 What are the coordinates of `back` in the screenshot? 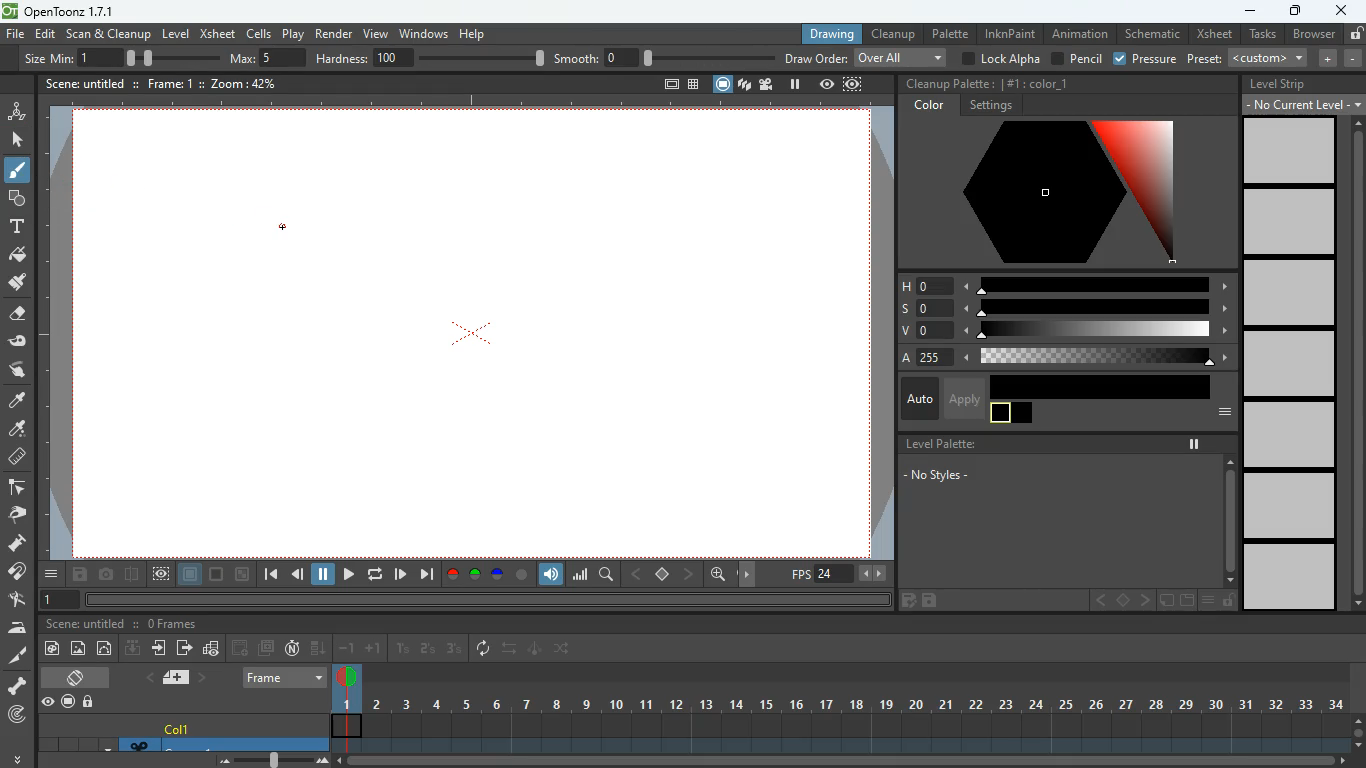 It's located at (298, 577).